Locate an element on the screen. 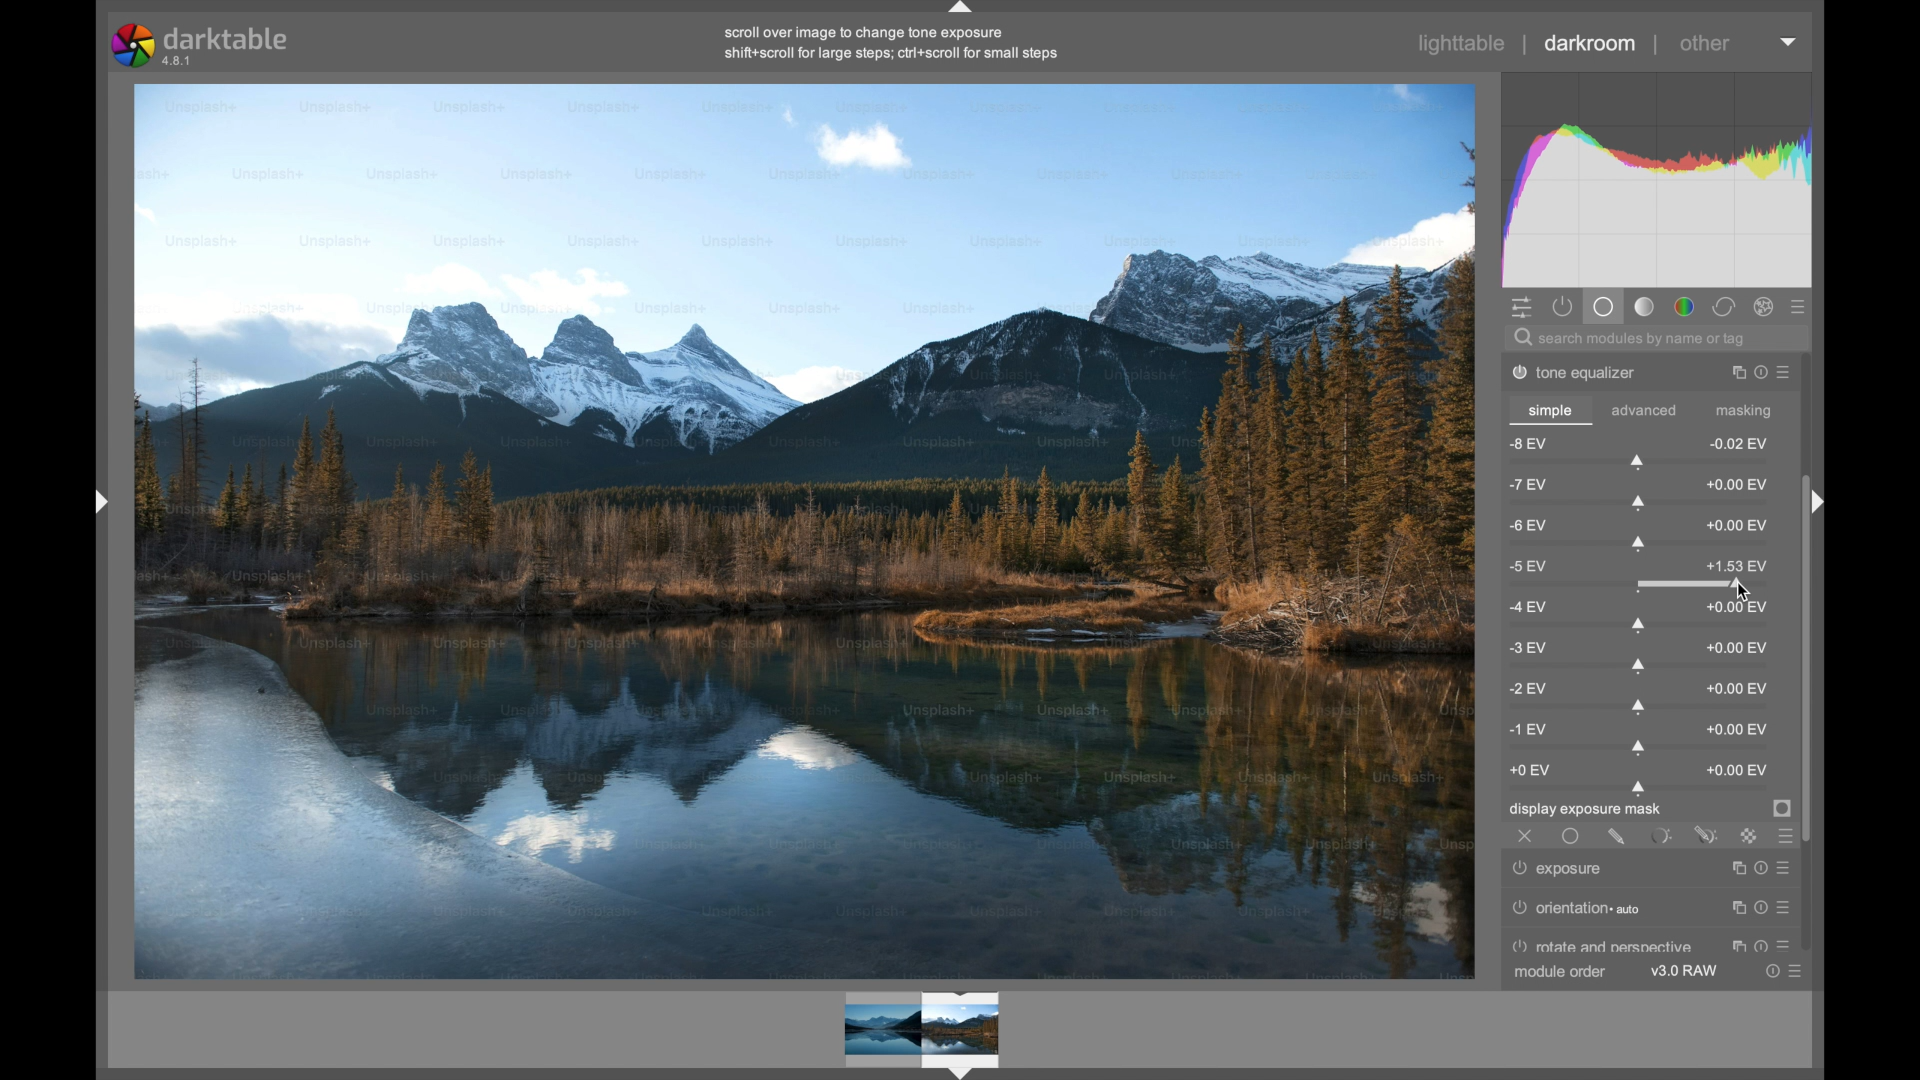 The height and width of the screenshot is (1080, 1920). other is located at coordinates (1706, 43).